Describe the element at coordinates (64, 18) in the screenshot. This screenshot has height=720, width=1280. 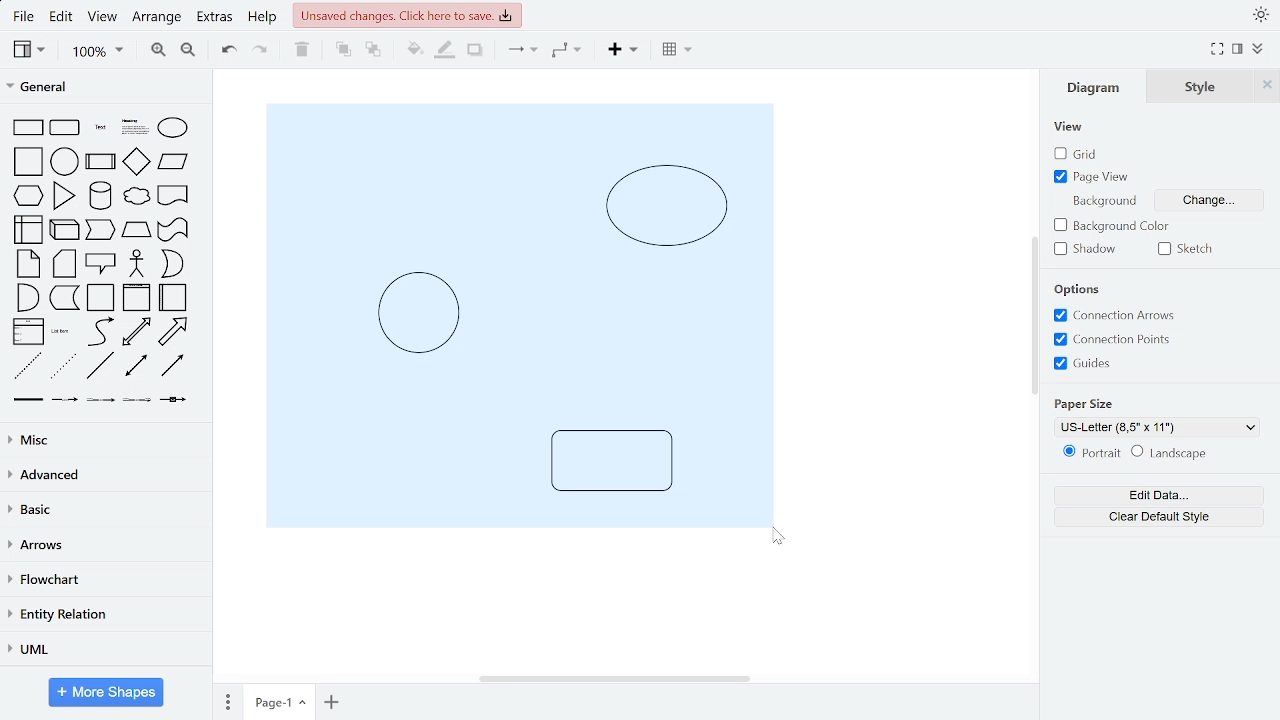
I see `edit` at that location.